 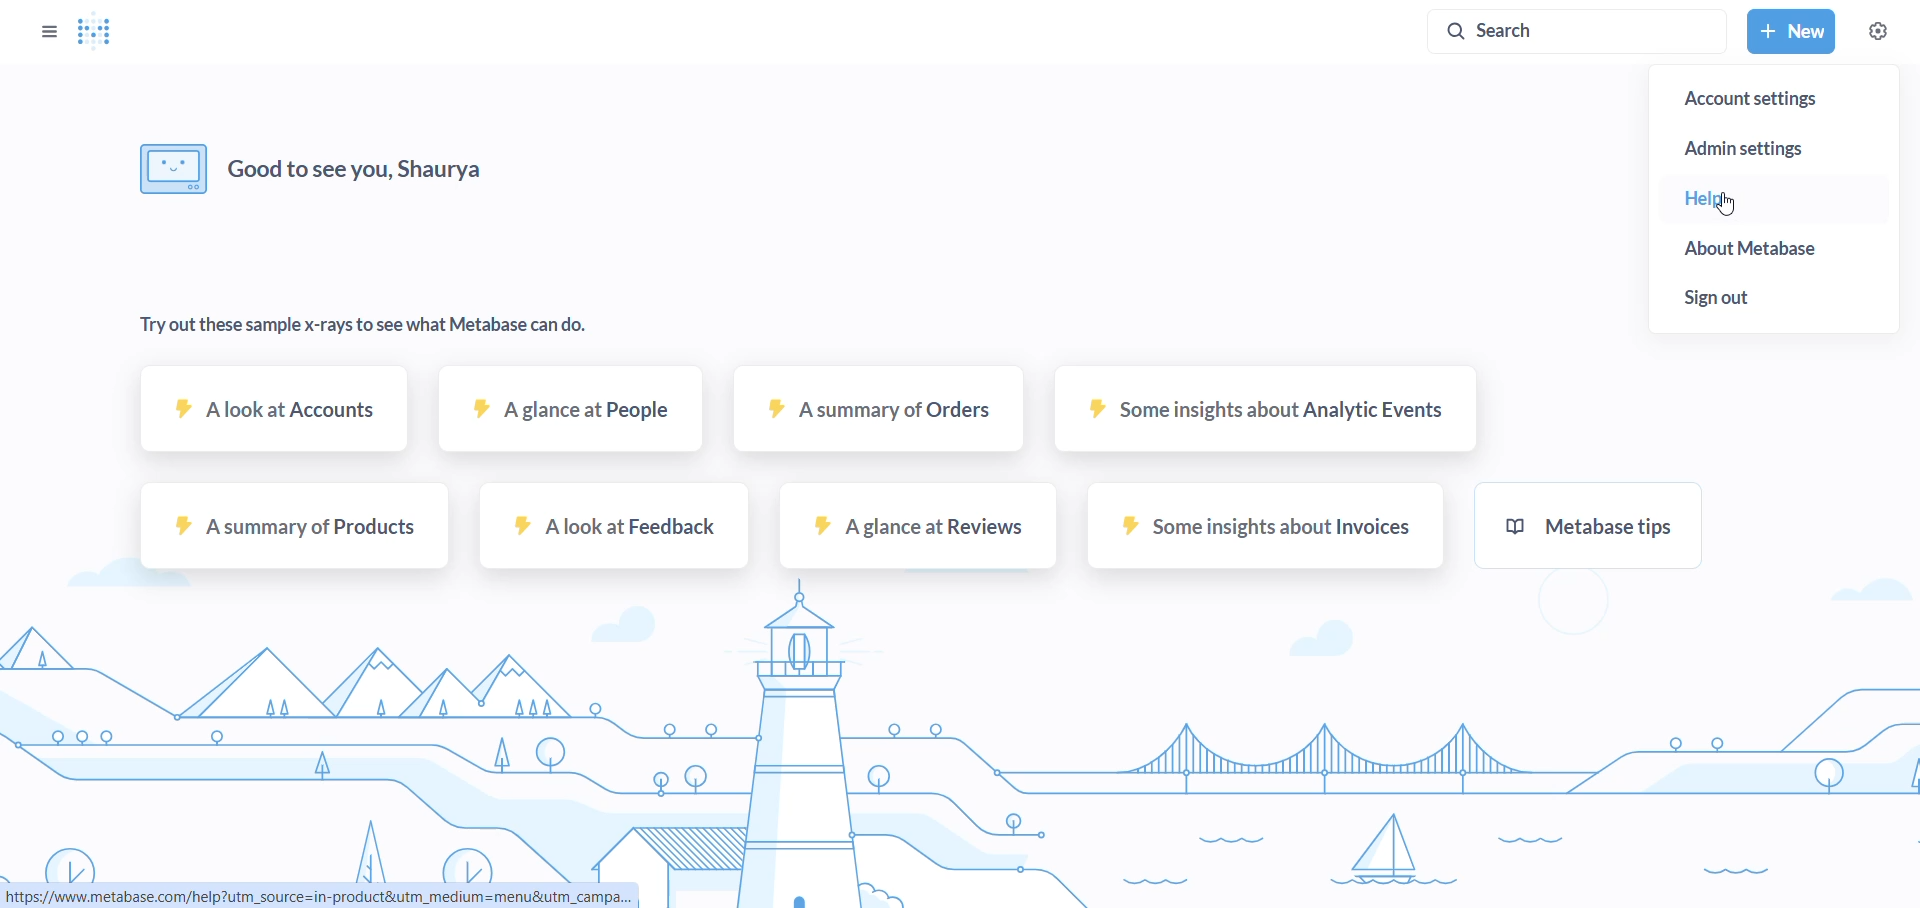 What do you see at coordinates (1733, 205) in the screenshot?
I see `cursor` at bounding box center [1733, 205].